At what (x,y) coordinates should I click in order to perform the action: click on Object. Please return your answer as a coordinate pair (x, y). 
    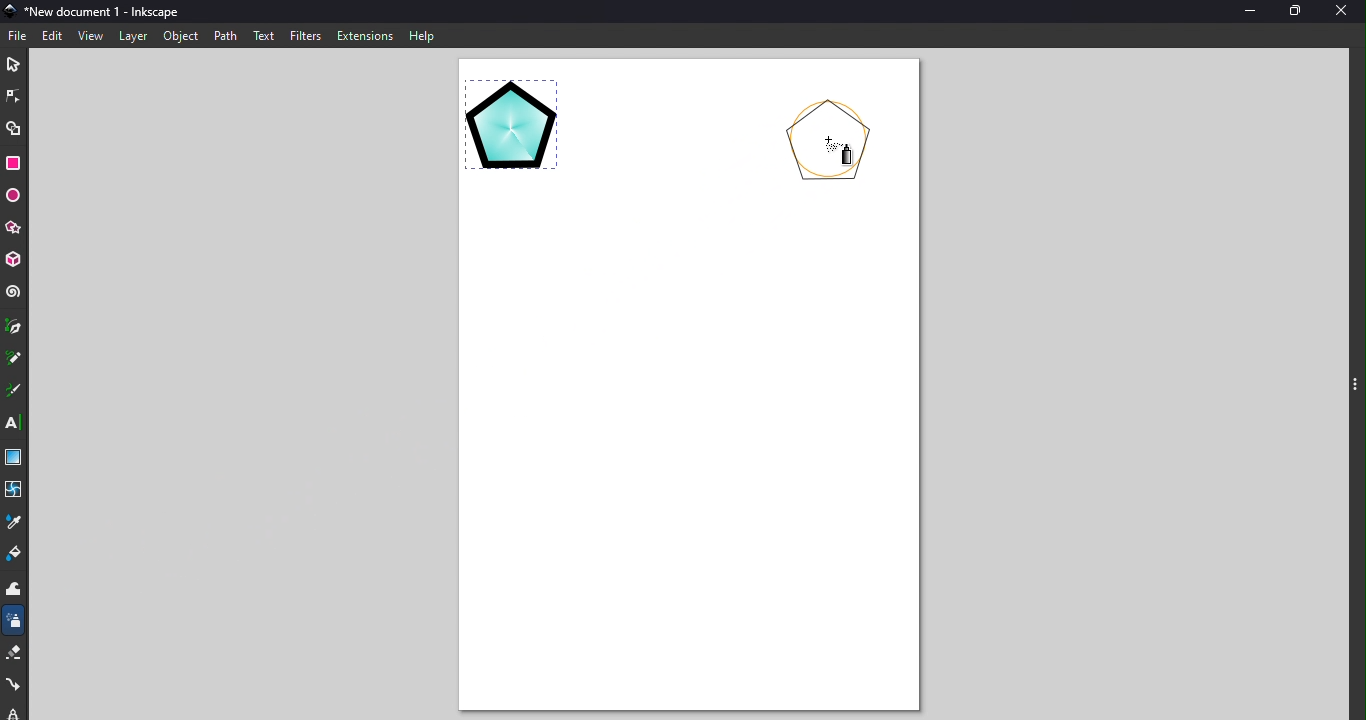
    Looking at the image, I should click on (180, 38).